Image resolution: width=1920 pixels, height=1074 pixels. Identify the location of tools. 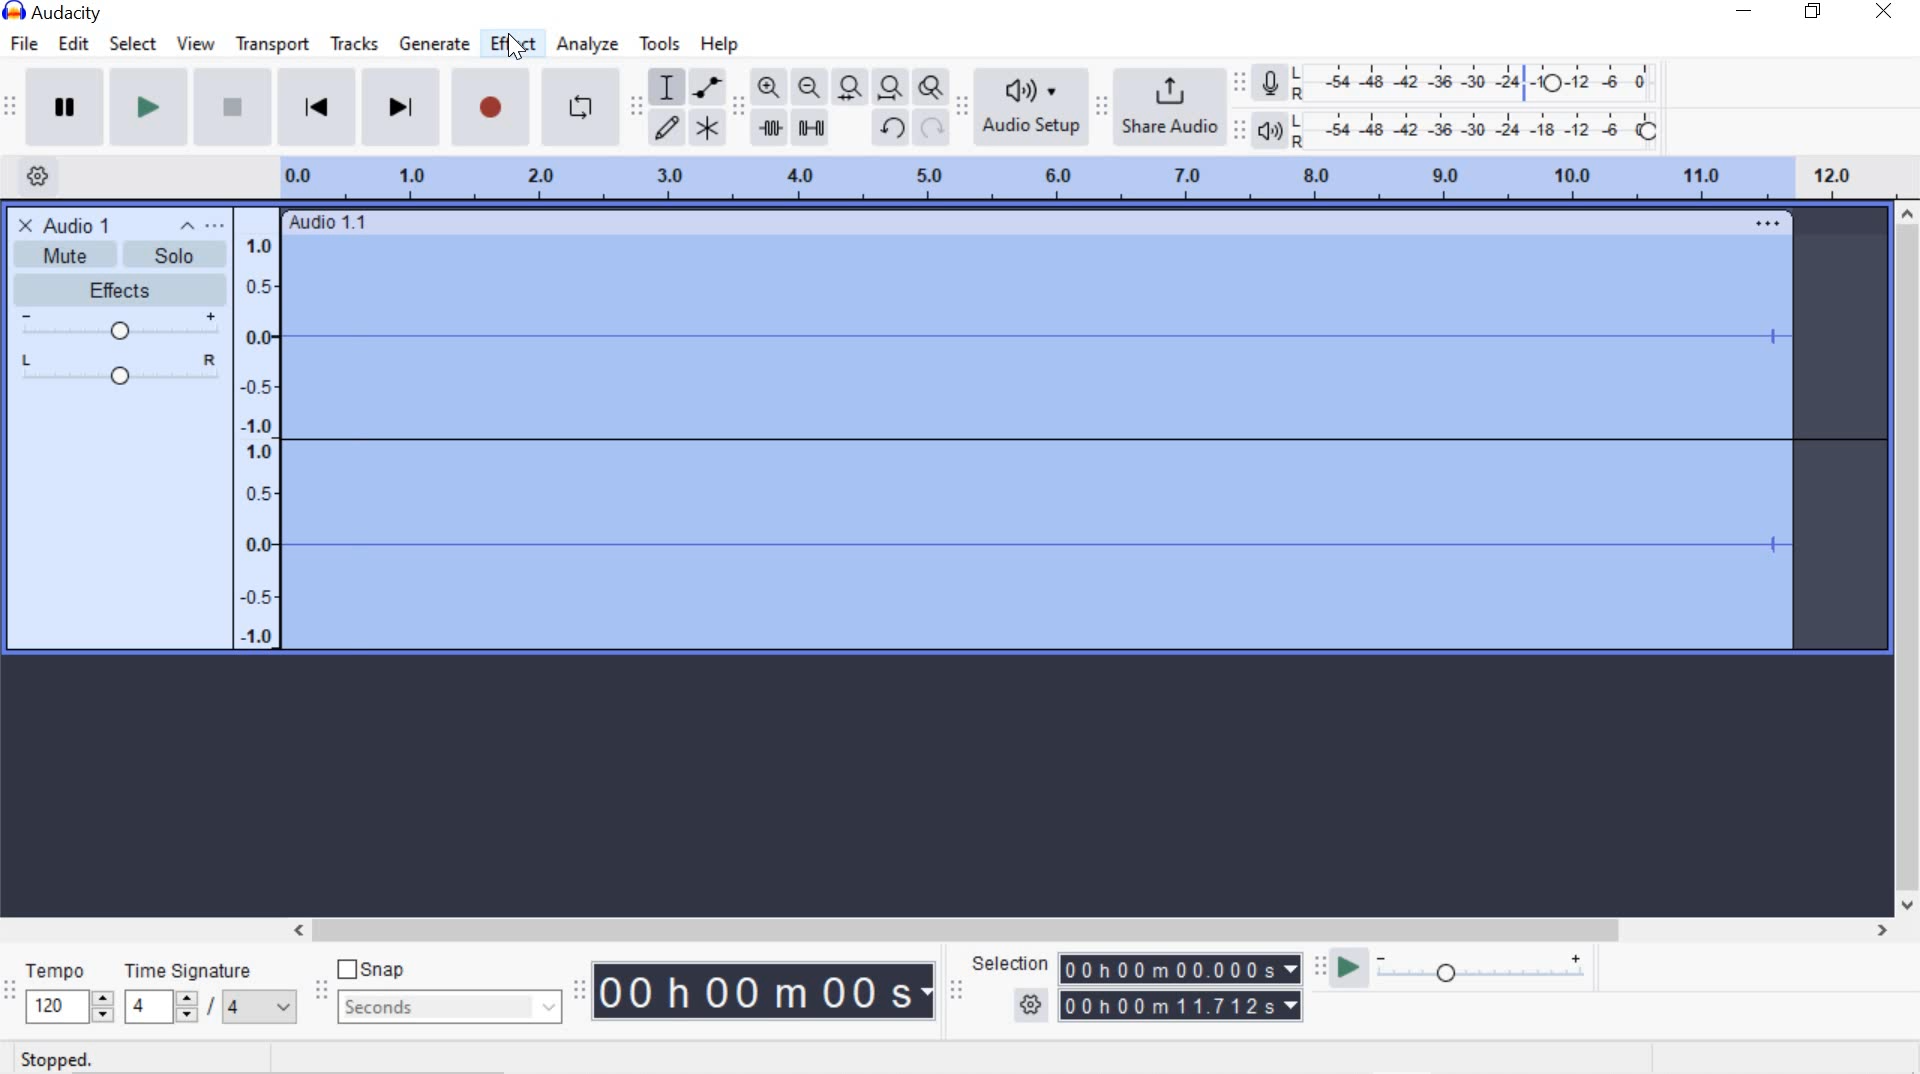
(659, 44).